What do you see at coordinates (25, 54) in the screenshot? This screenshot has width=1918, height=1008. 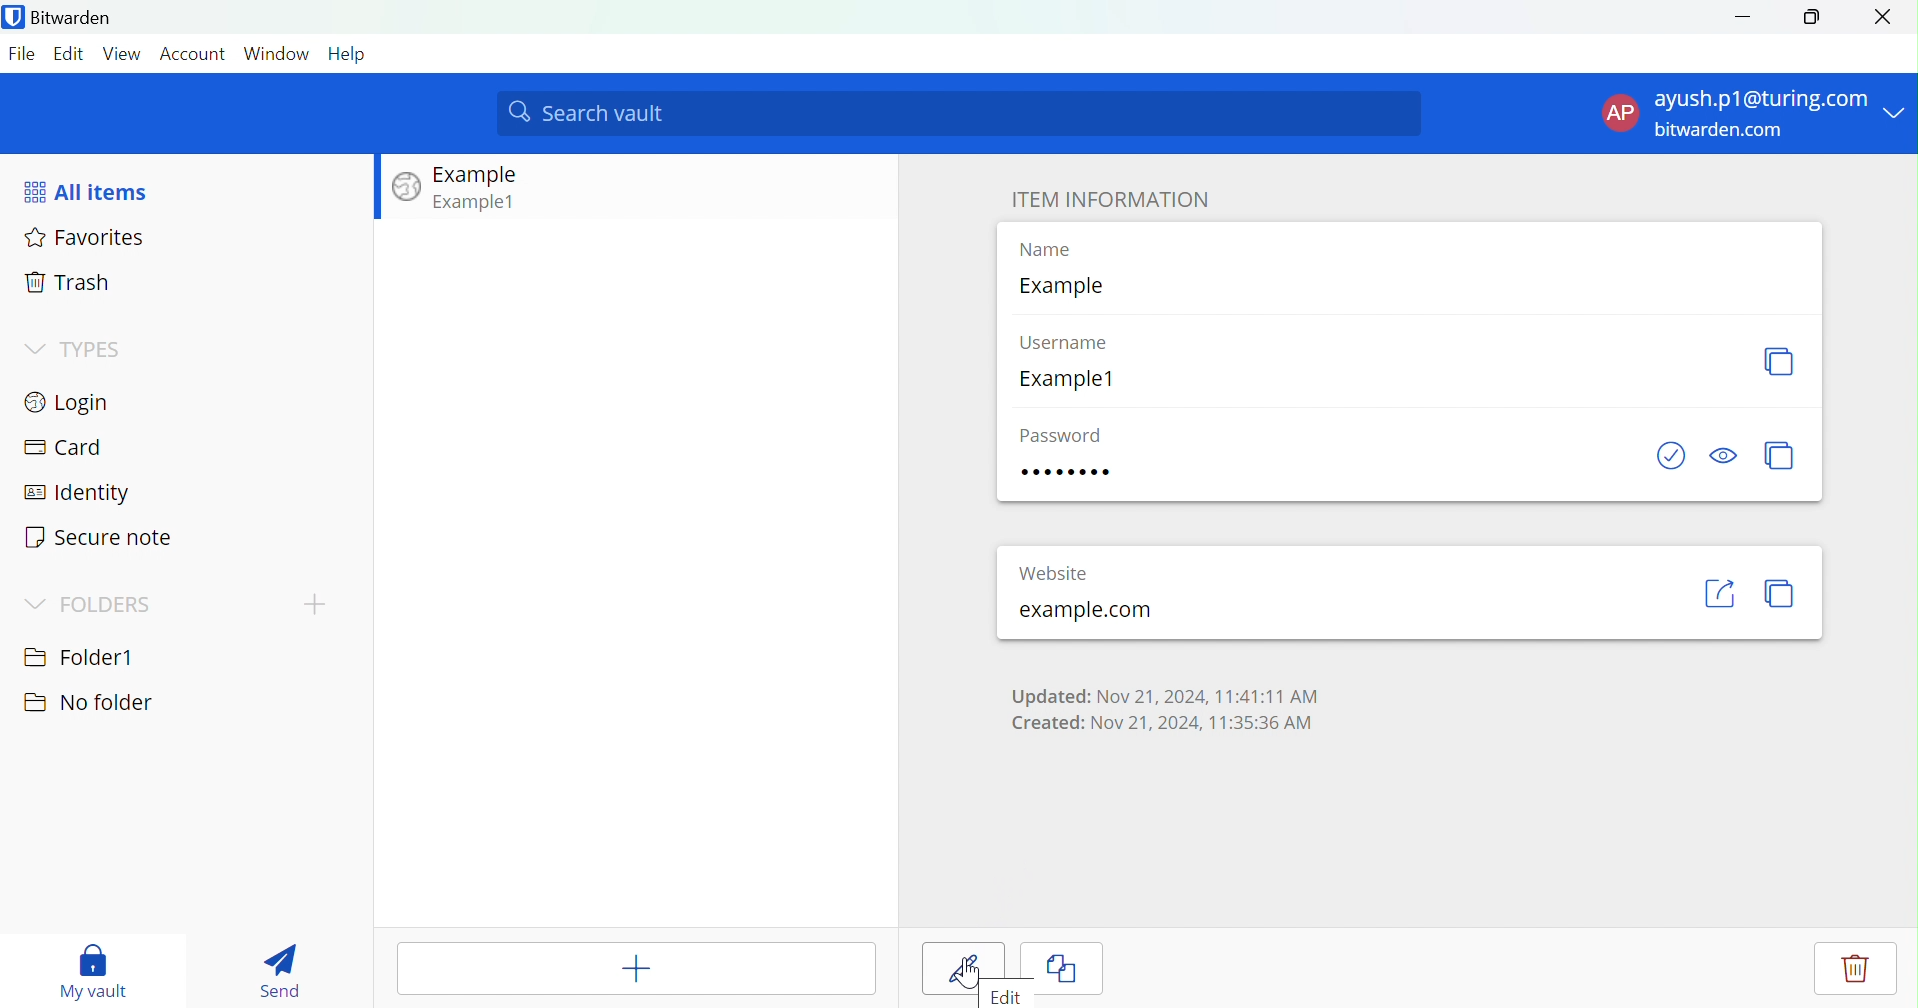 I see `File` at bounding box center [25, 54].